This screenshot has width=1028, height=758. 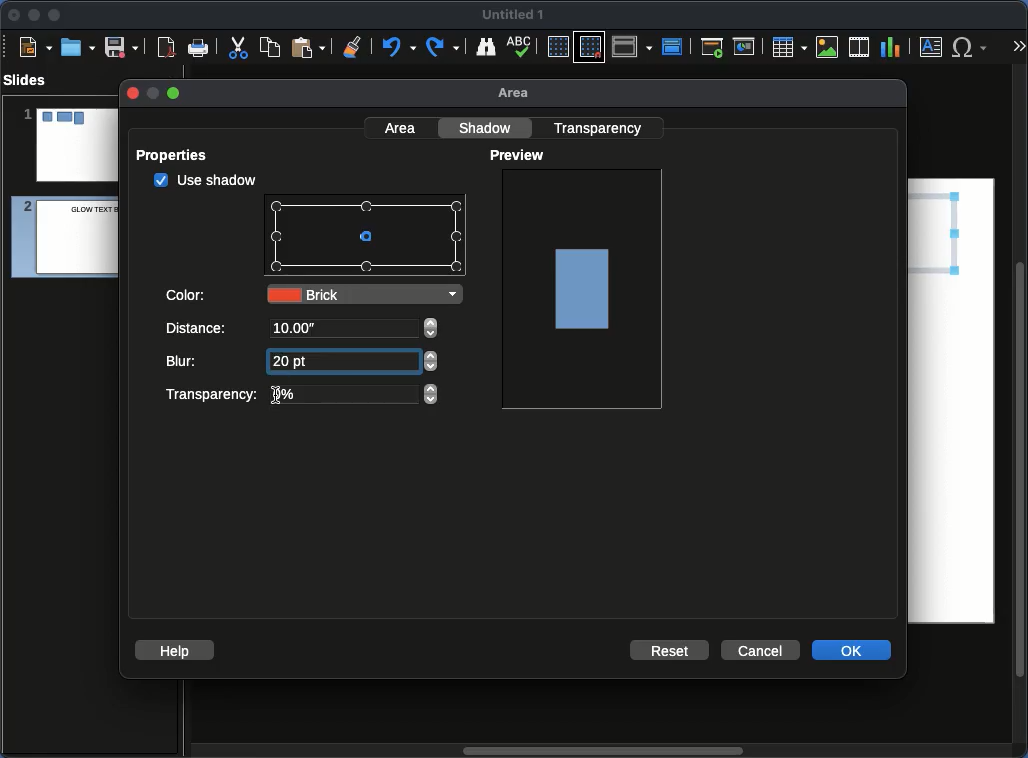 I want to click on Transparency, so click(x=601, y=127).